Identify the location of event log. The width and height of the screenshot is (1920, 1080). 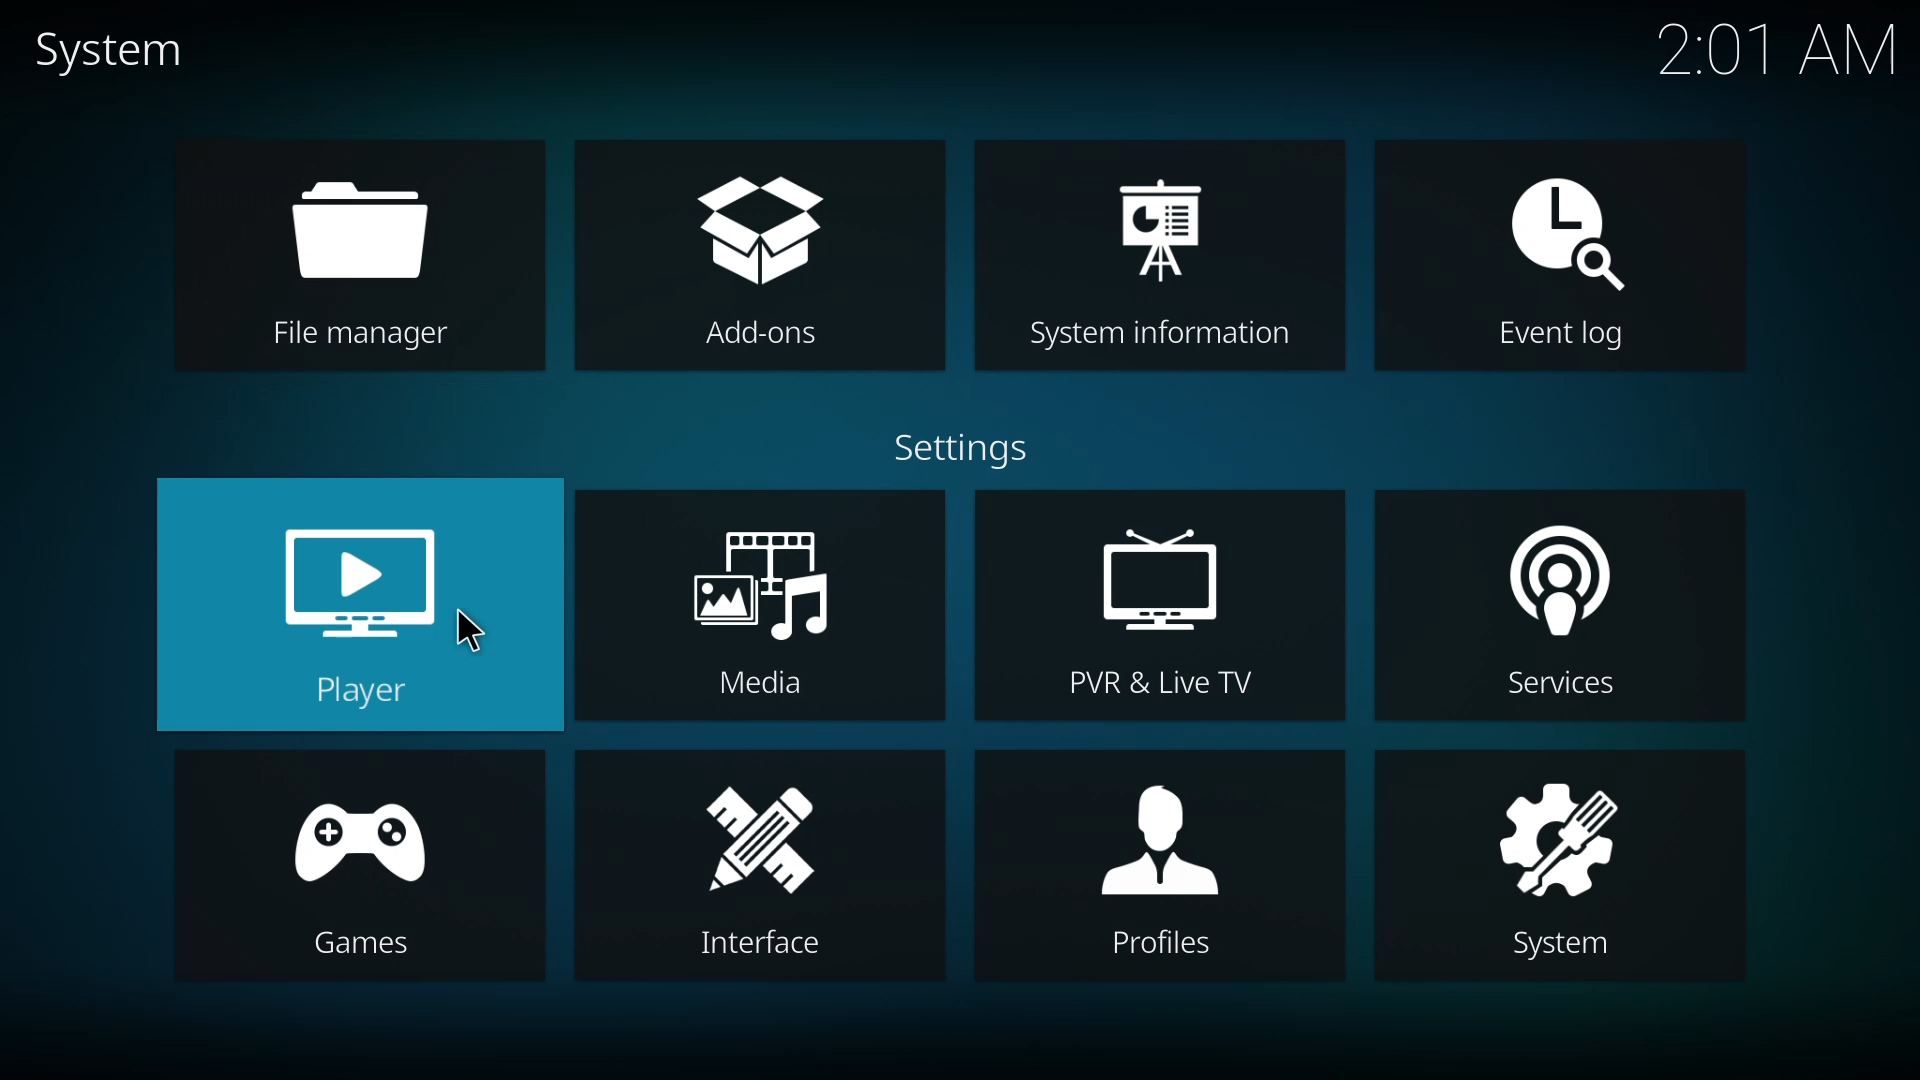
(1548, 258).